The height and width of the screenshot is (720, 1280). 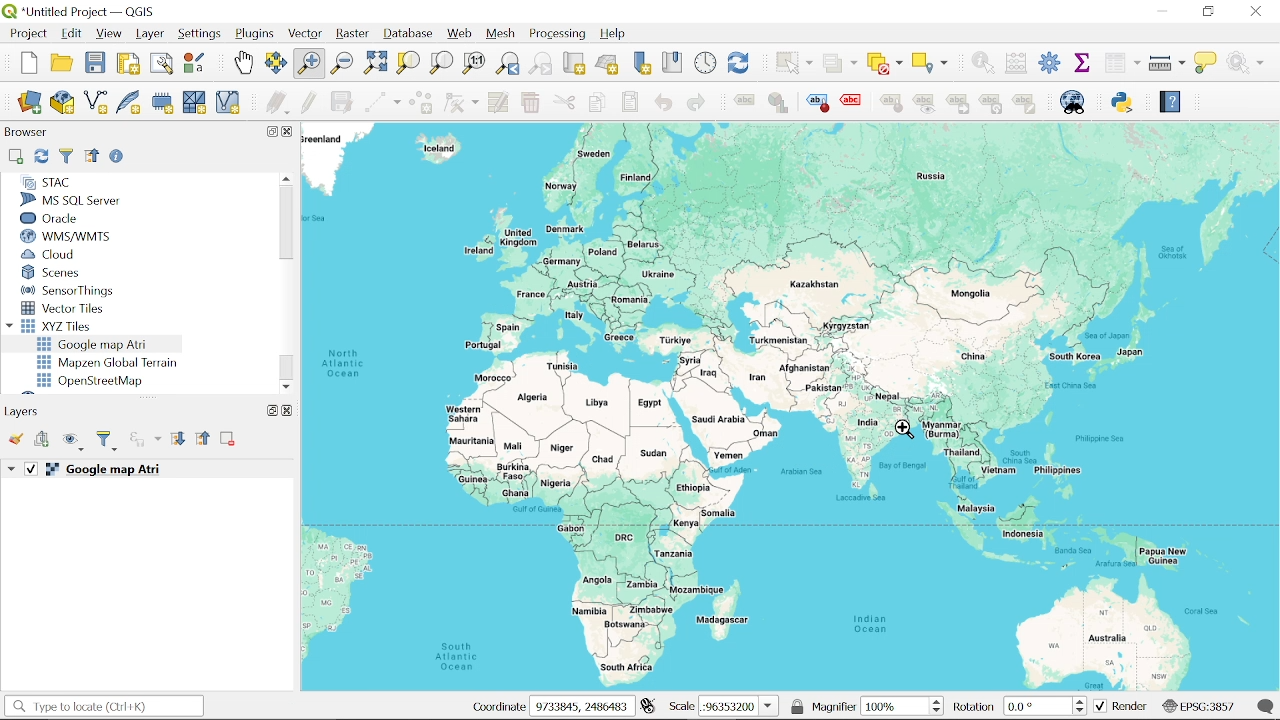 I want to click on Refresh, so click(x=740, y=63).